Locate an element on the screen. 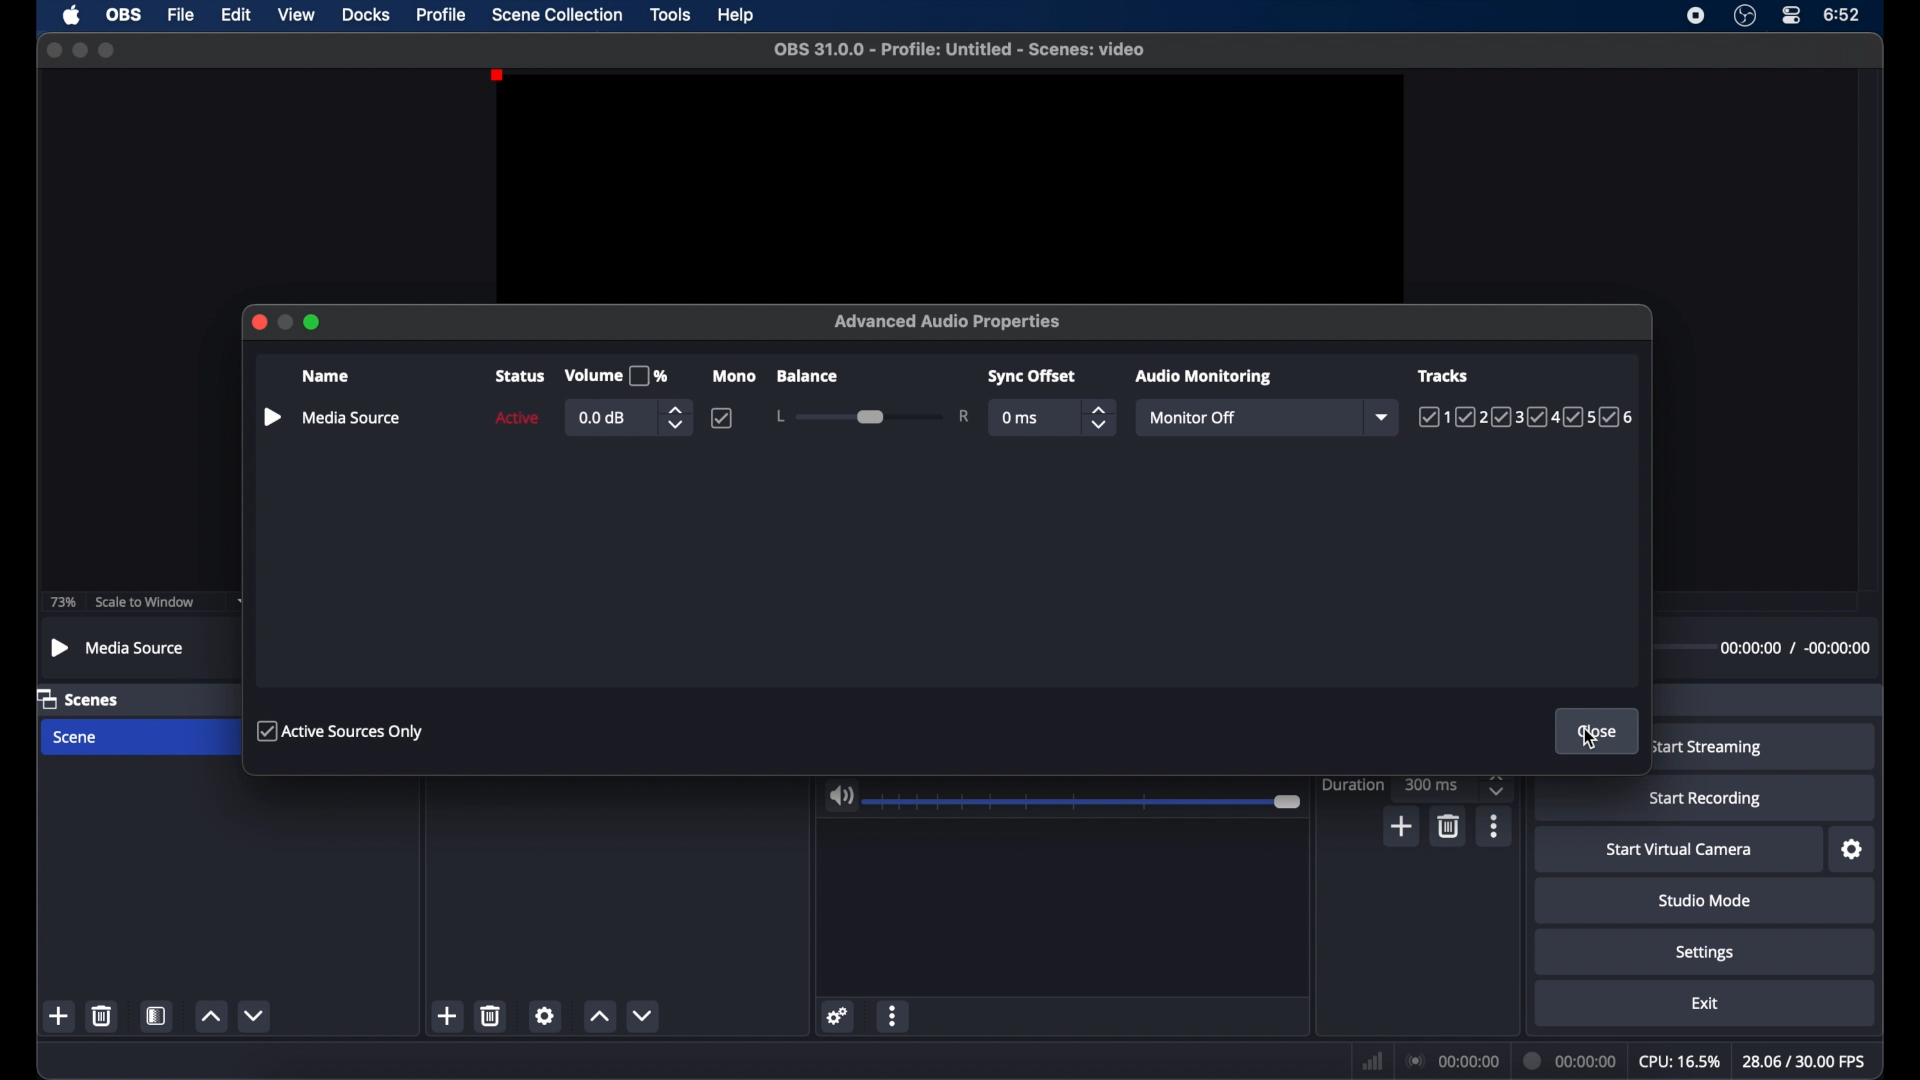 This screenshot has height=1080, width=1920. maximize is located at coordinates (314, 323).